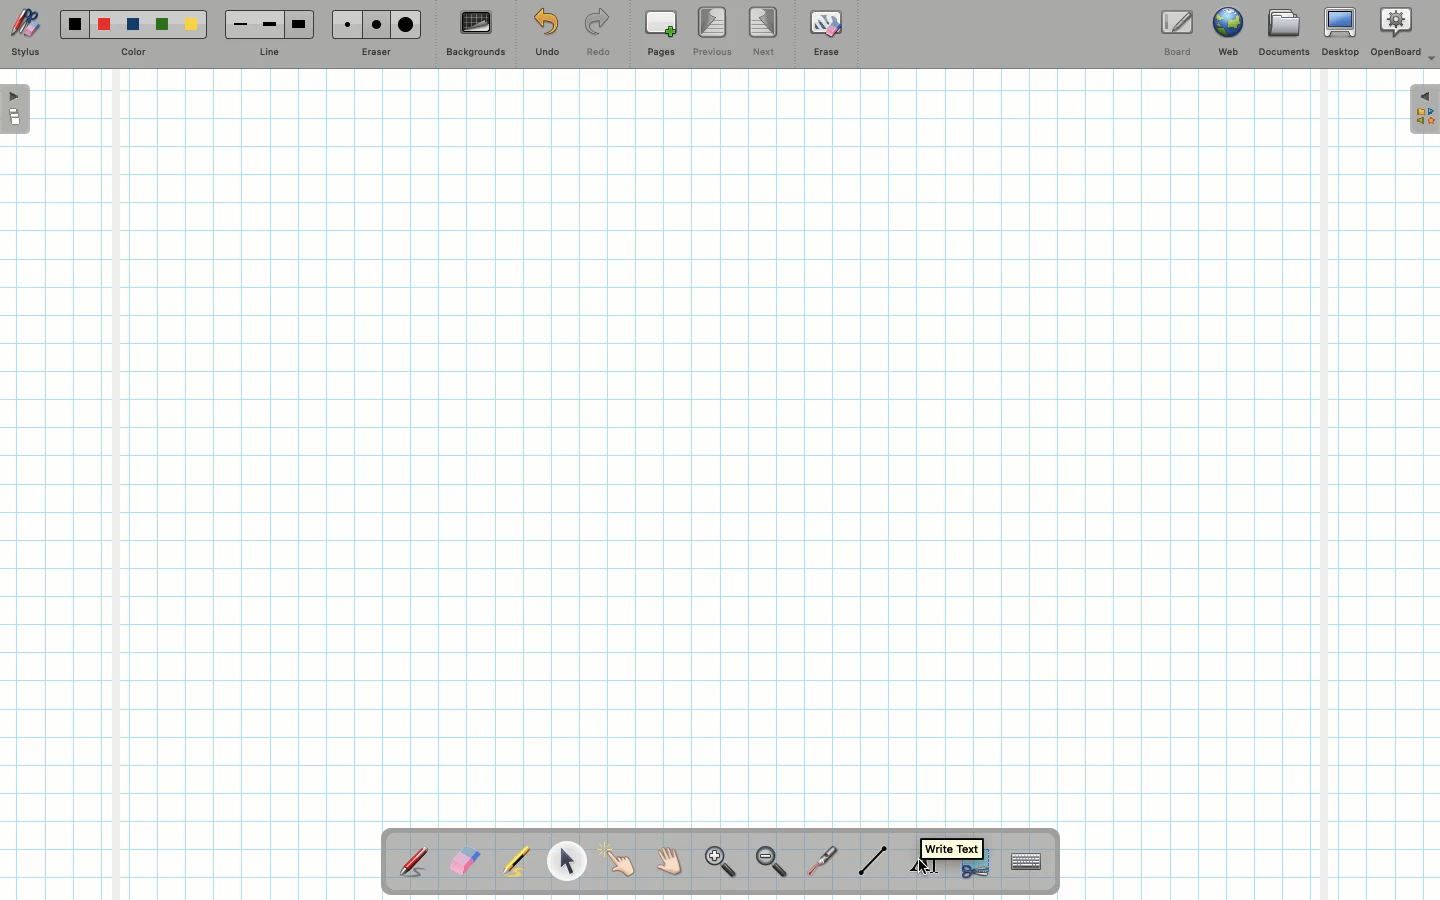 Image resolution: width=1440 pixels, height=900 pixels. I want to click on Text input, so click(1027, 856).